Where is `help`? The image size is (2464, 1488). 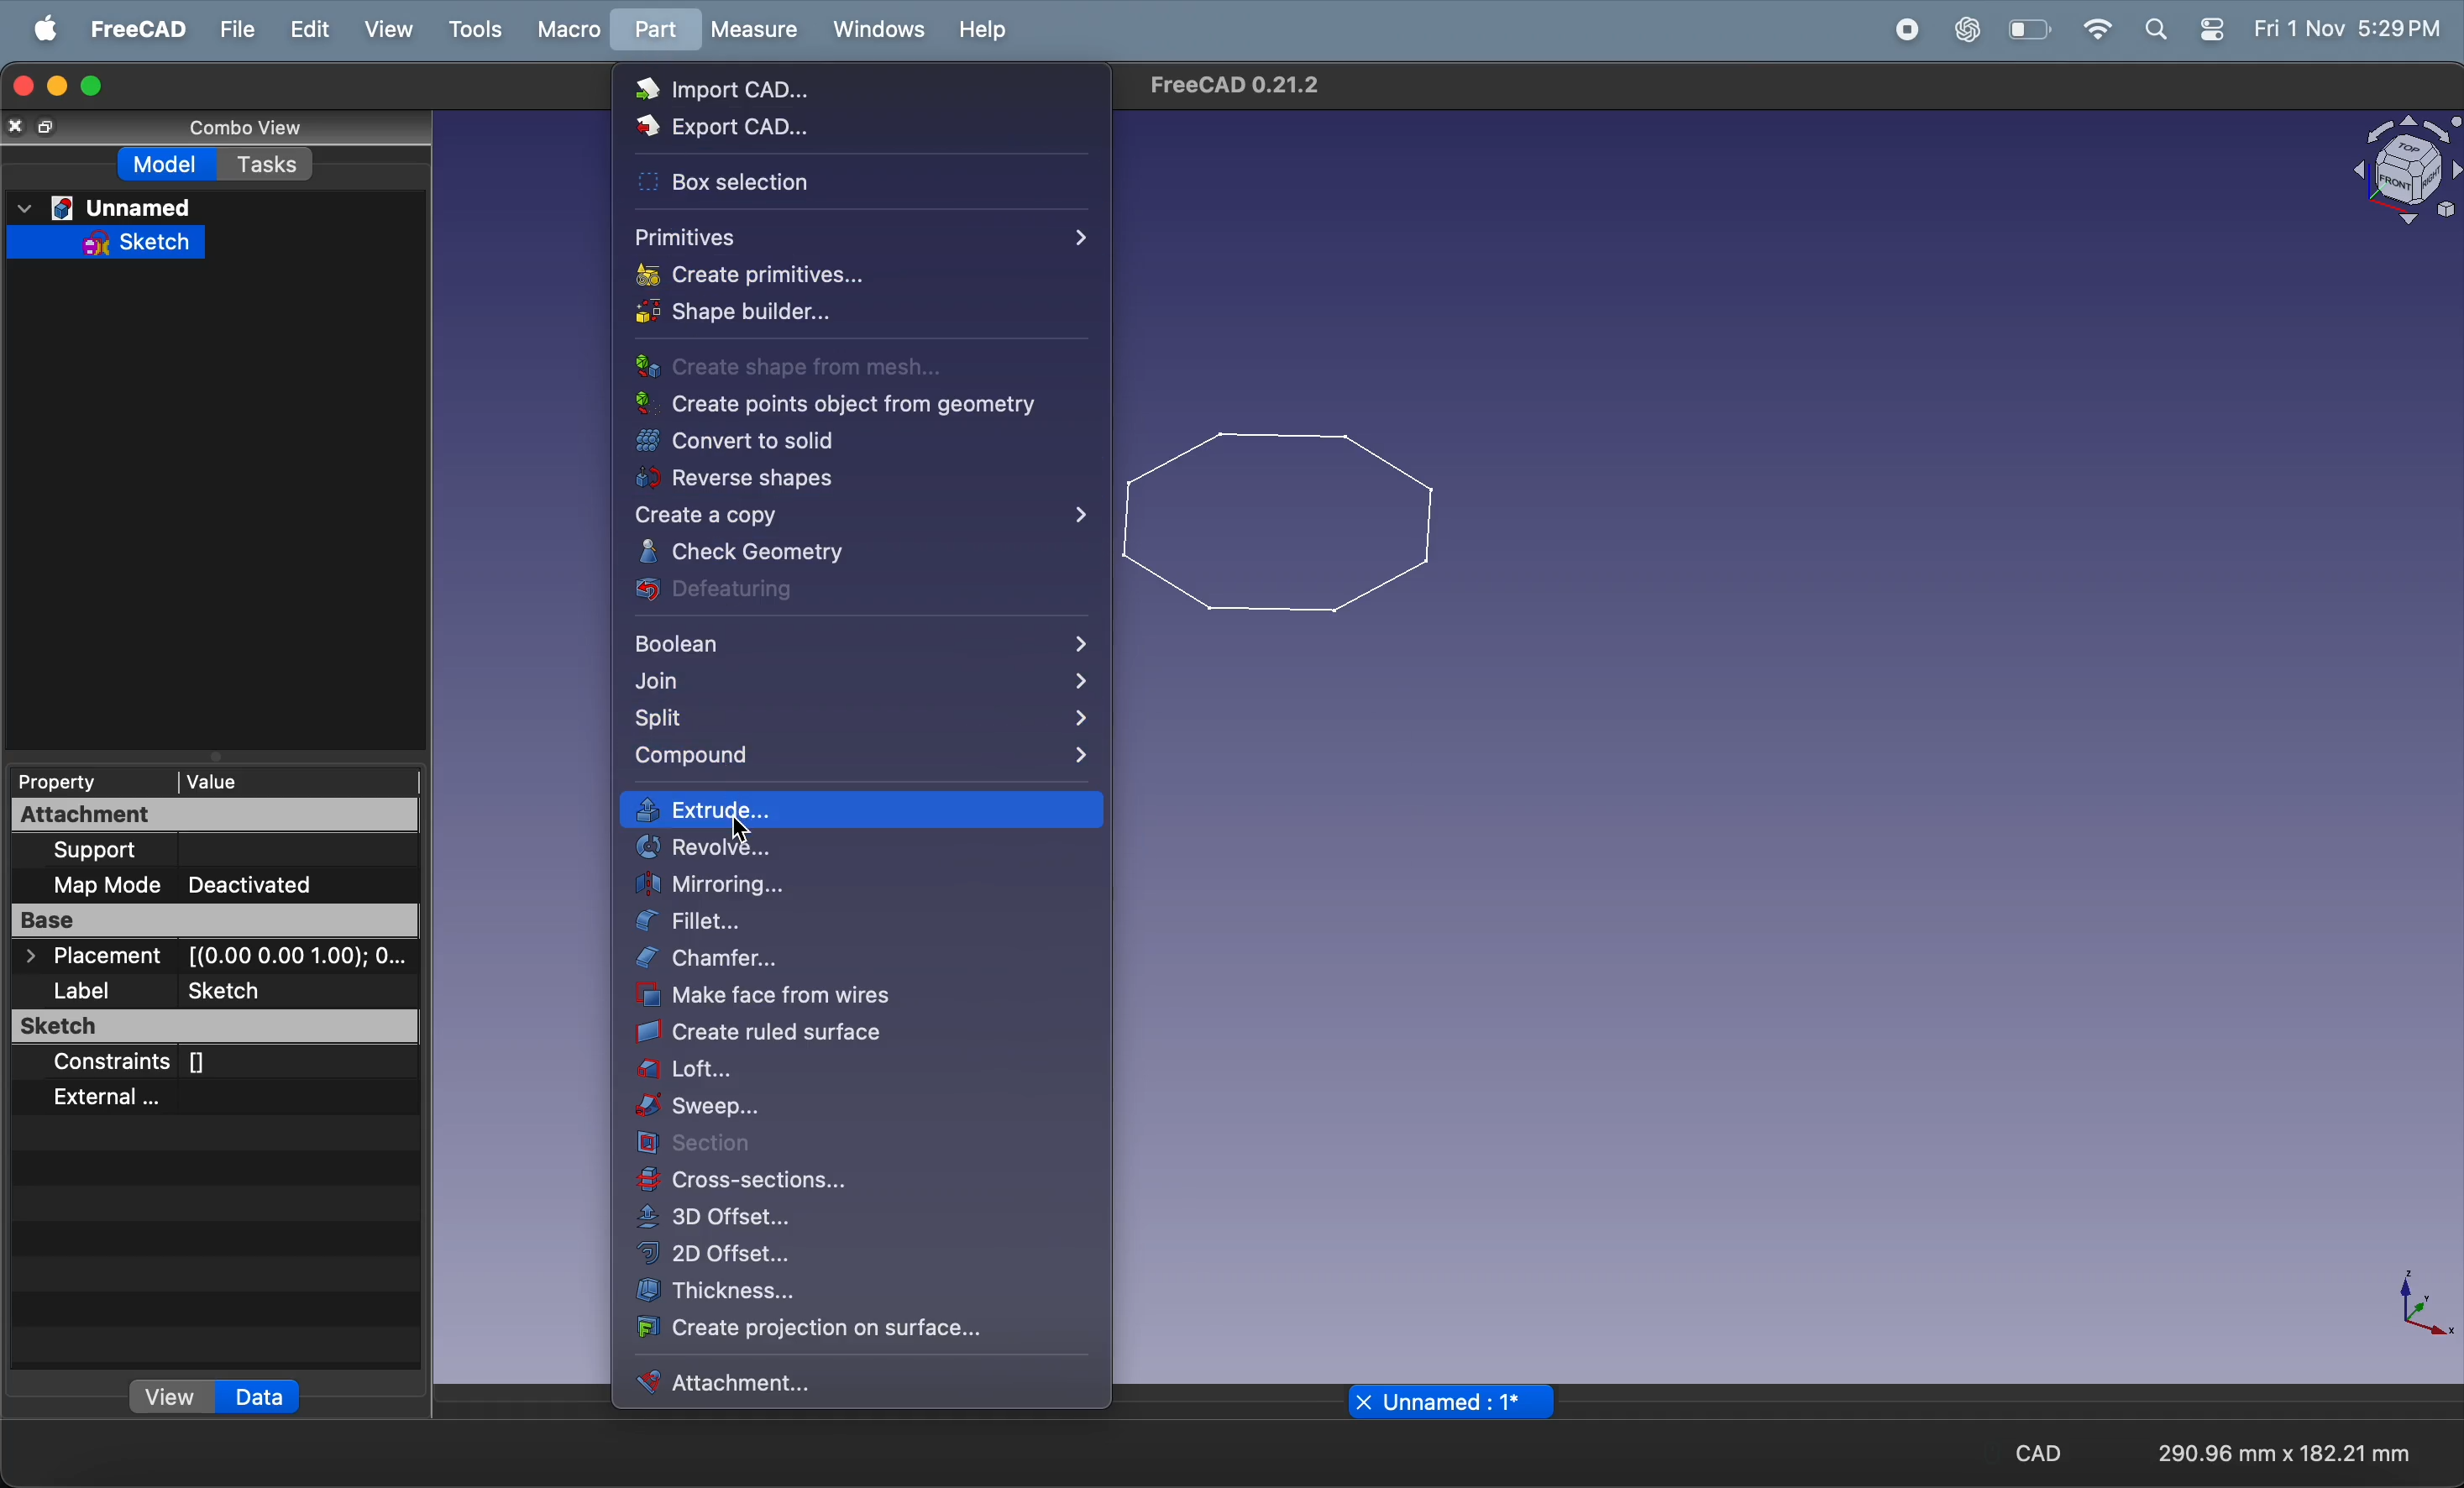 help is located at coordinates (983, 28).